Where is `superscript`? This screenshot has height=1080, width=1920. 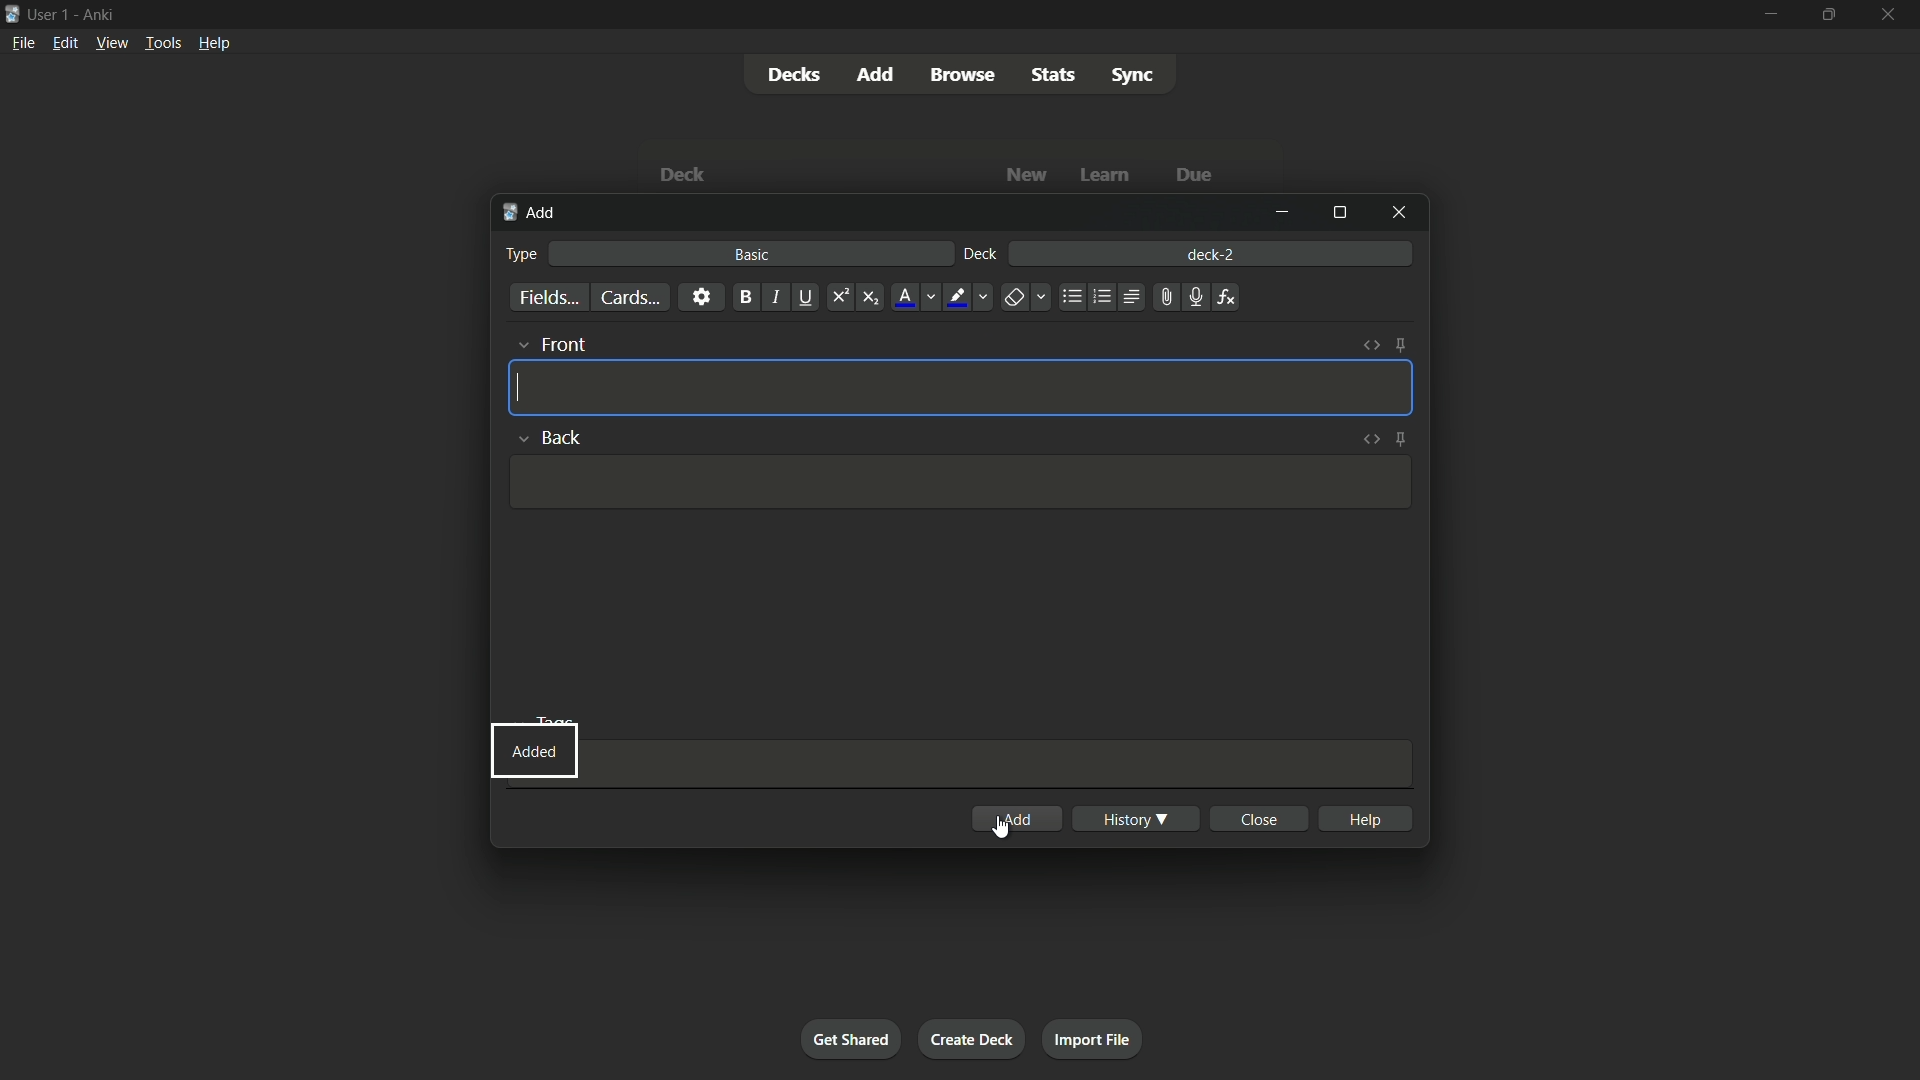
superscript is located at coordinates (840, 298).